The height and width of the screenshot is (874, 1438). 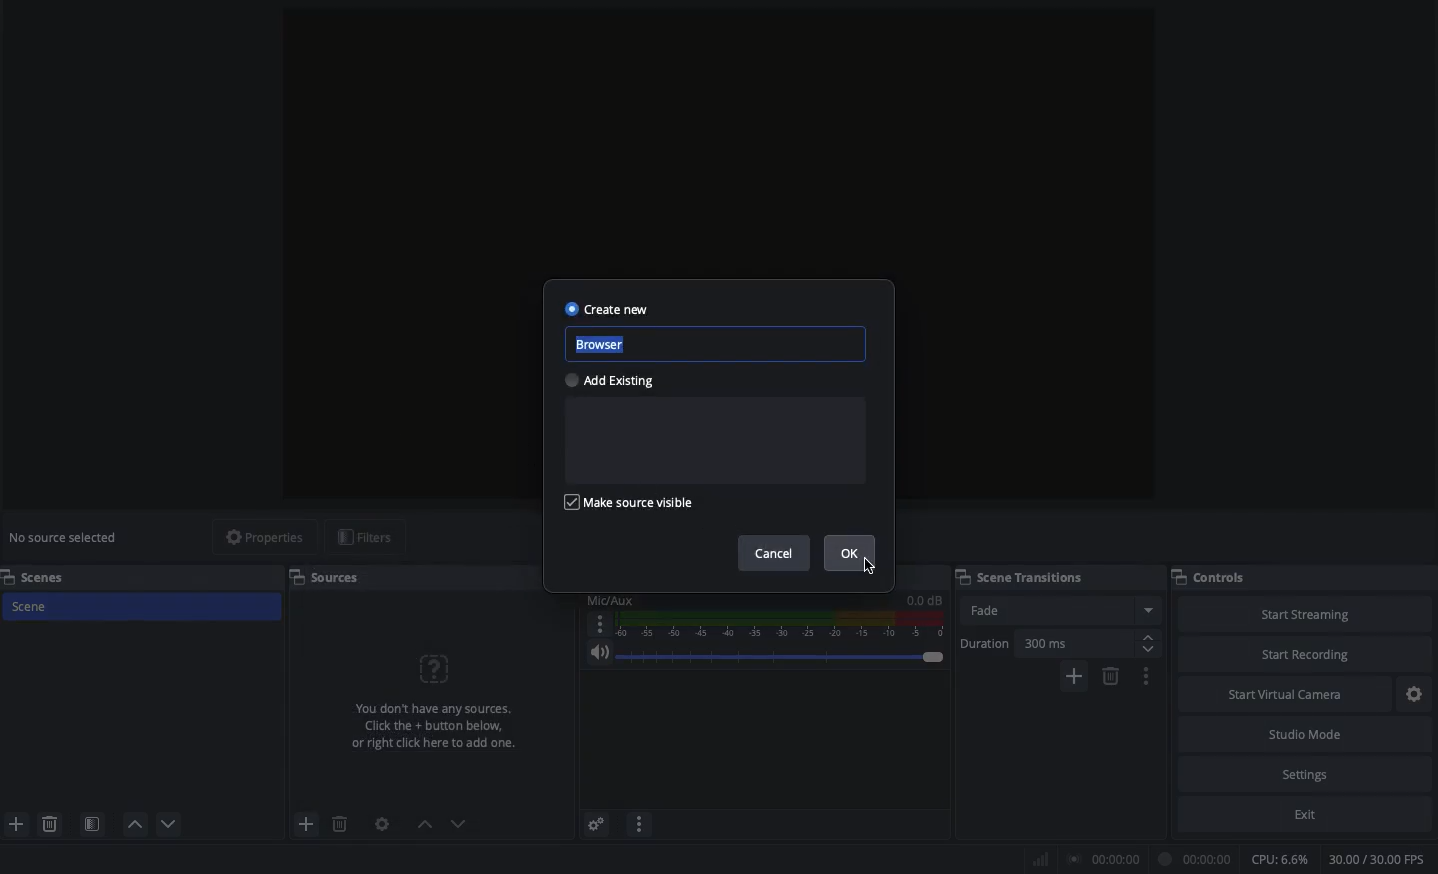 I want to click on Cancel, so click(x=776, y=555).